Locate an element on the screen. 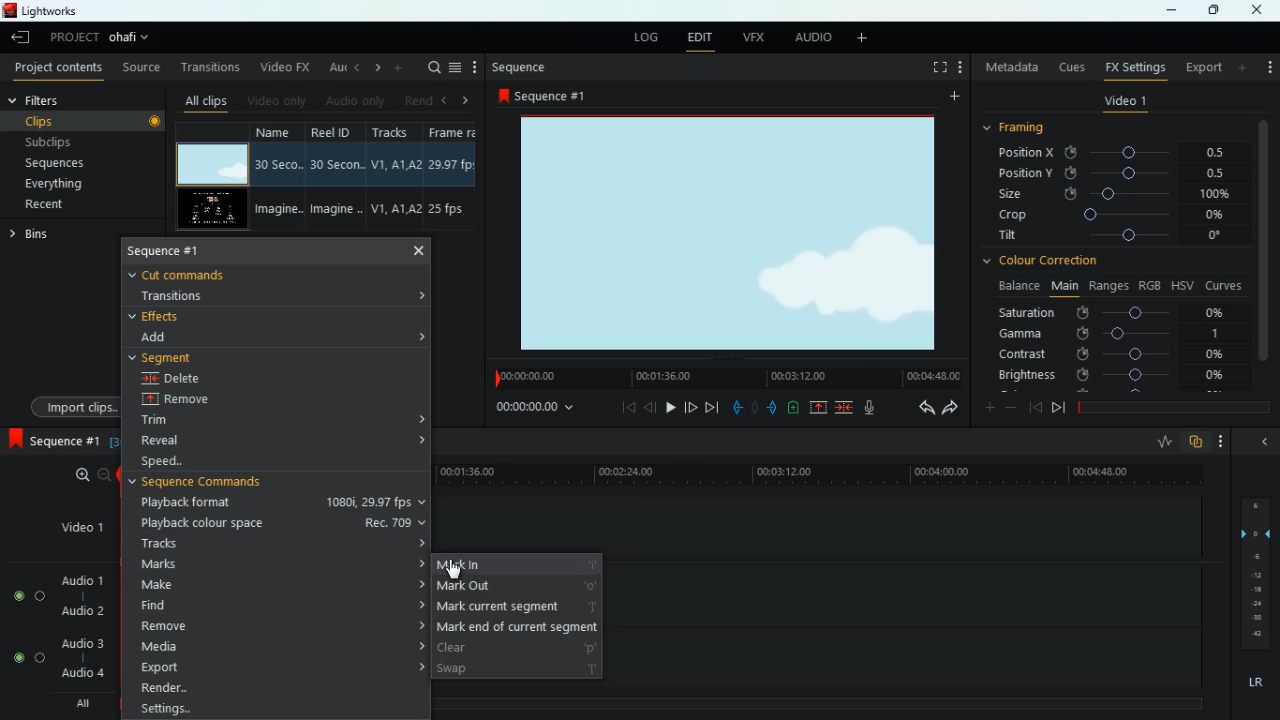 The image size is (1280, 720). audio only is located at coordinates (352, 101).